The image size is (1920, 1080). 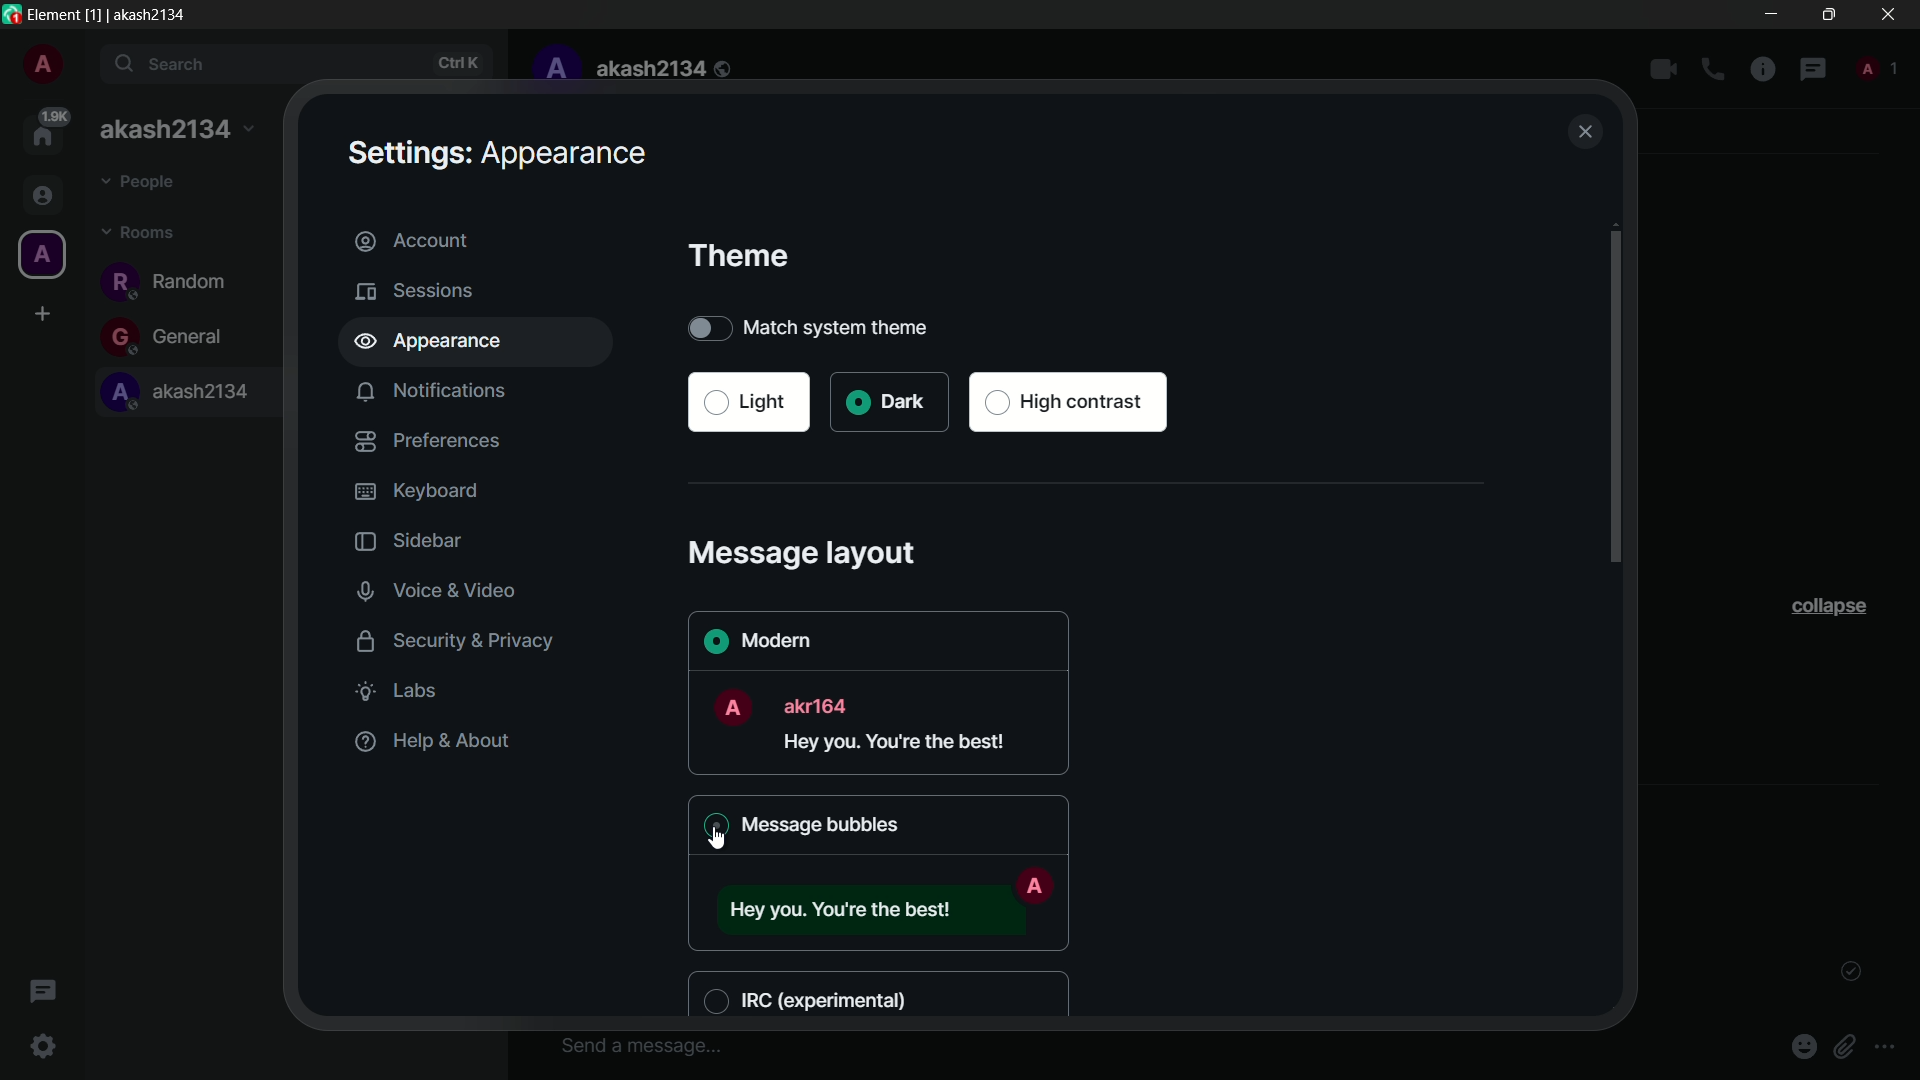 What do you see at coordinates (1827, 606) in the screenshot?
I see `collapse` at bounding box center [1827, 606].